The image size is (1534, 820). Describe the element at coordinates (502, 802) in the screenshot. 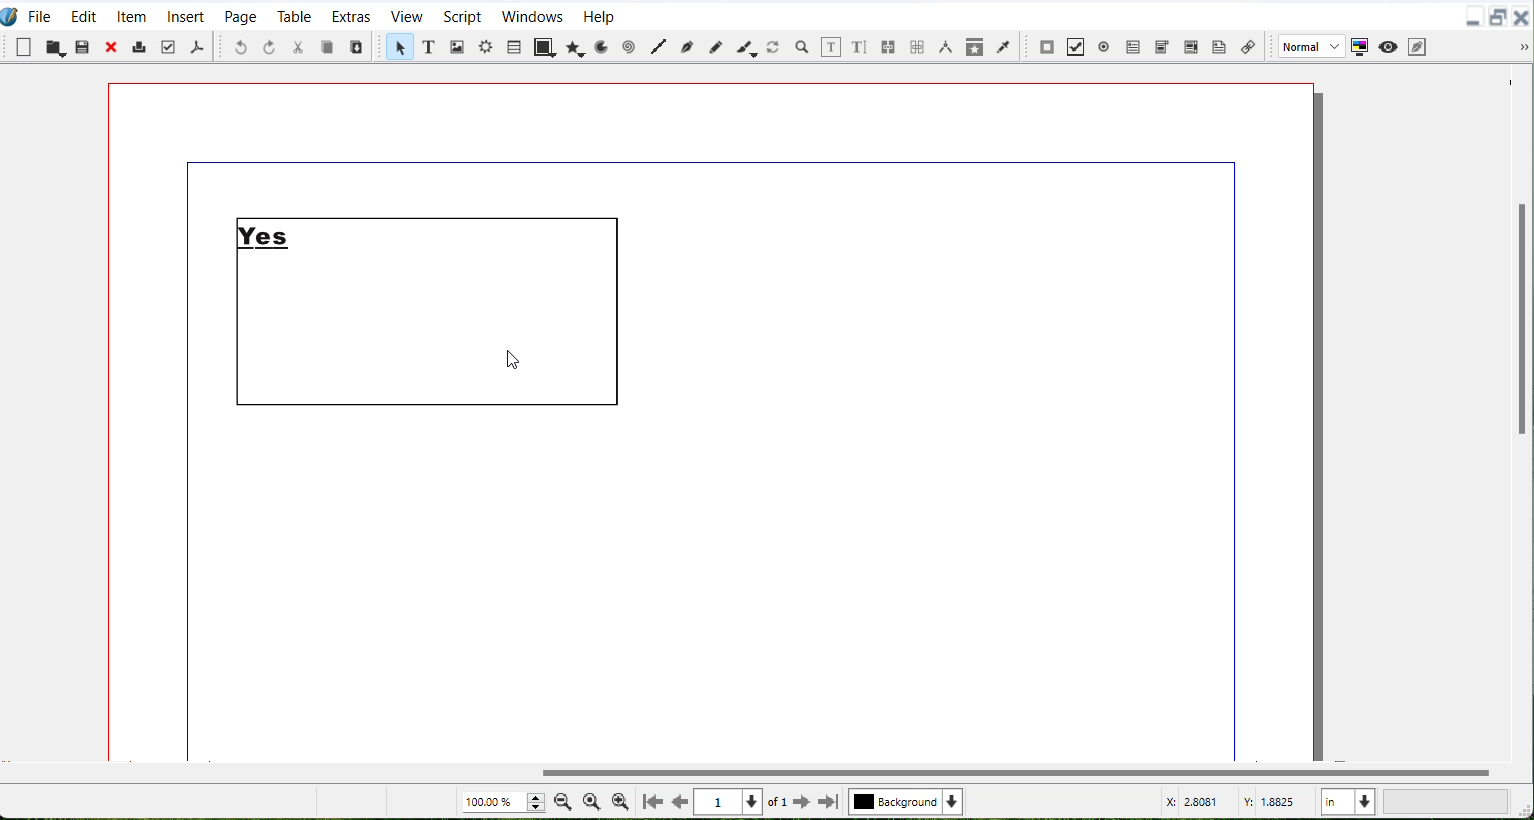

I see `Zoom adjuster` at that location.